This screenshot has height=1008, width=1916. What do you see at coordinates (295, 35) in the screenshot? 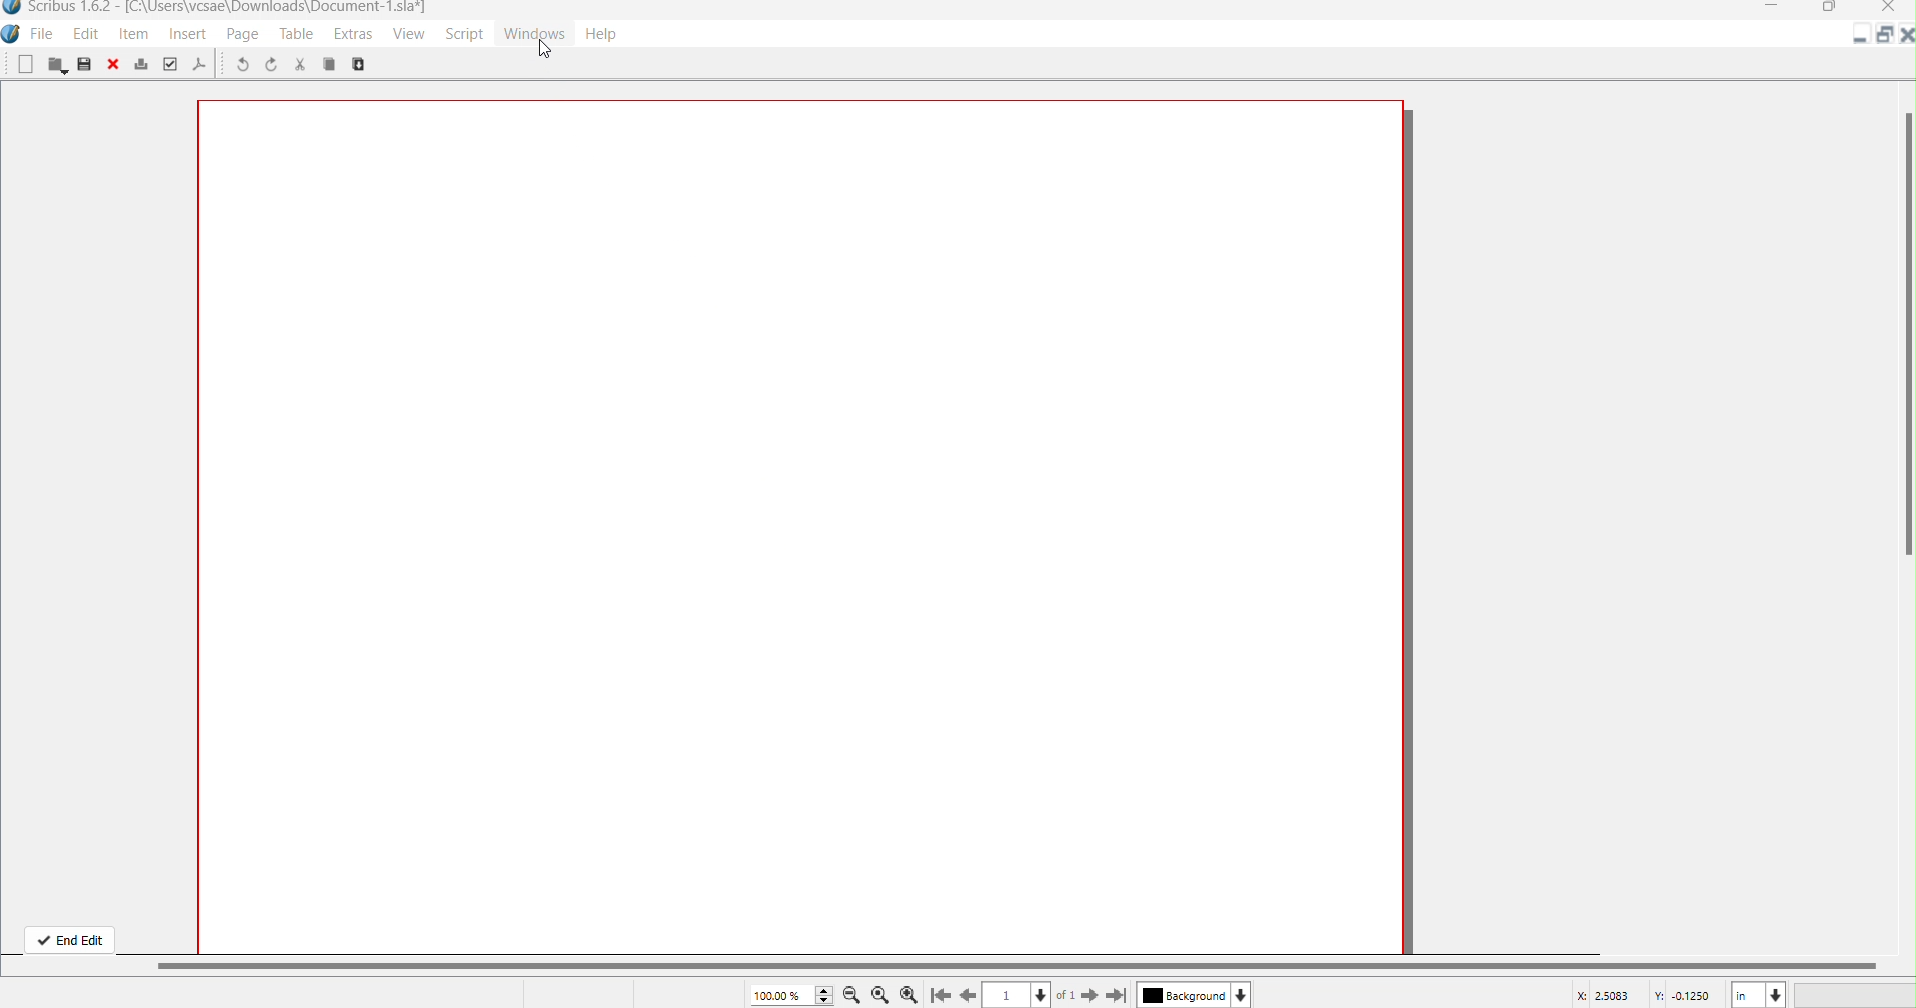
I see `` at bounding box center [295, 35].